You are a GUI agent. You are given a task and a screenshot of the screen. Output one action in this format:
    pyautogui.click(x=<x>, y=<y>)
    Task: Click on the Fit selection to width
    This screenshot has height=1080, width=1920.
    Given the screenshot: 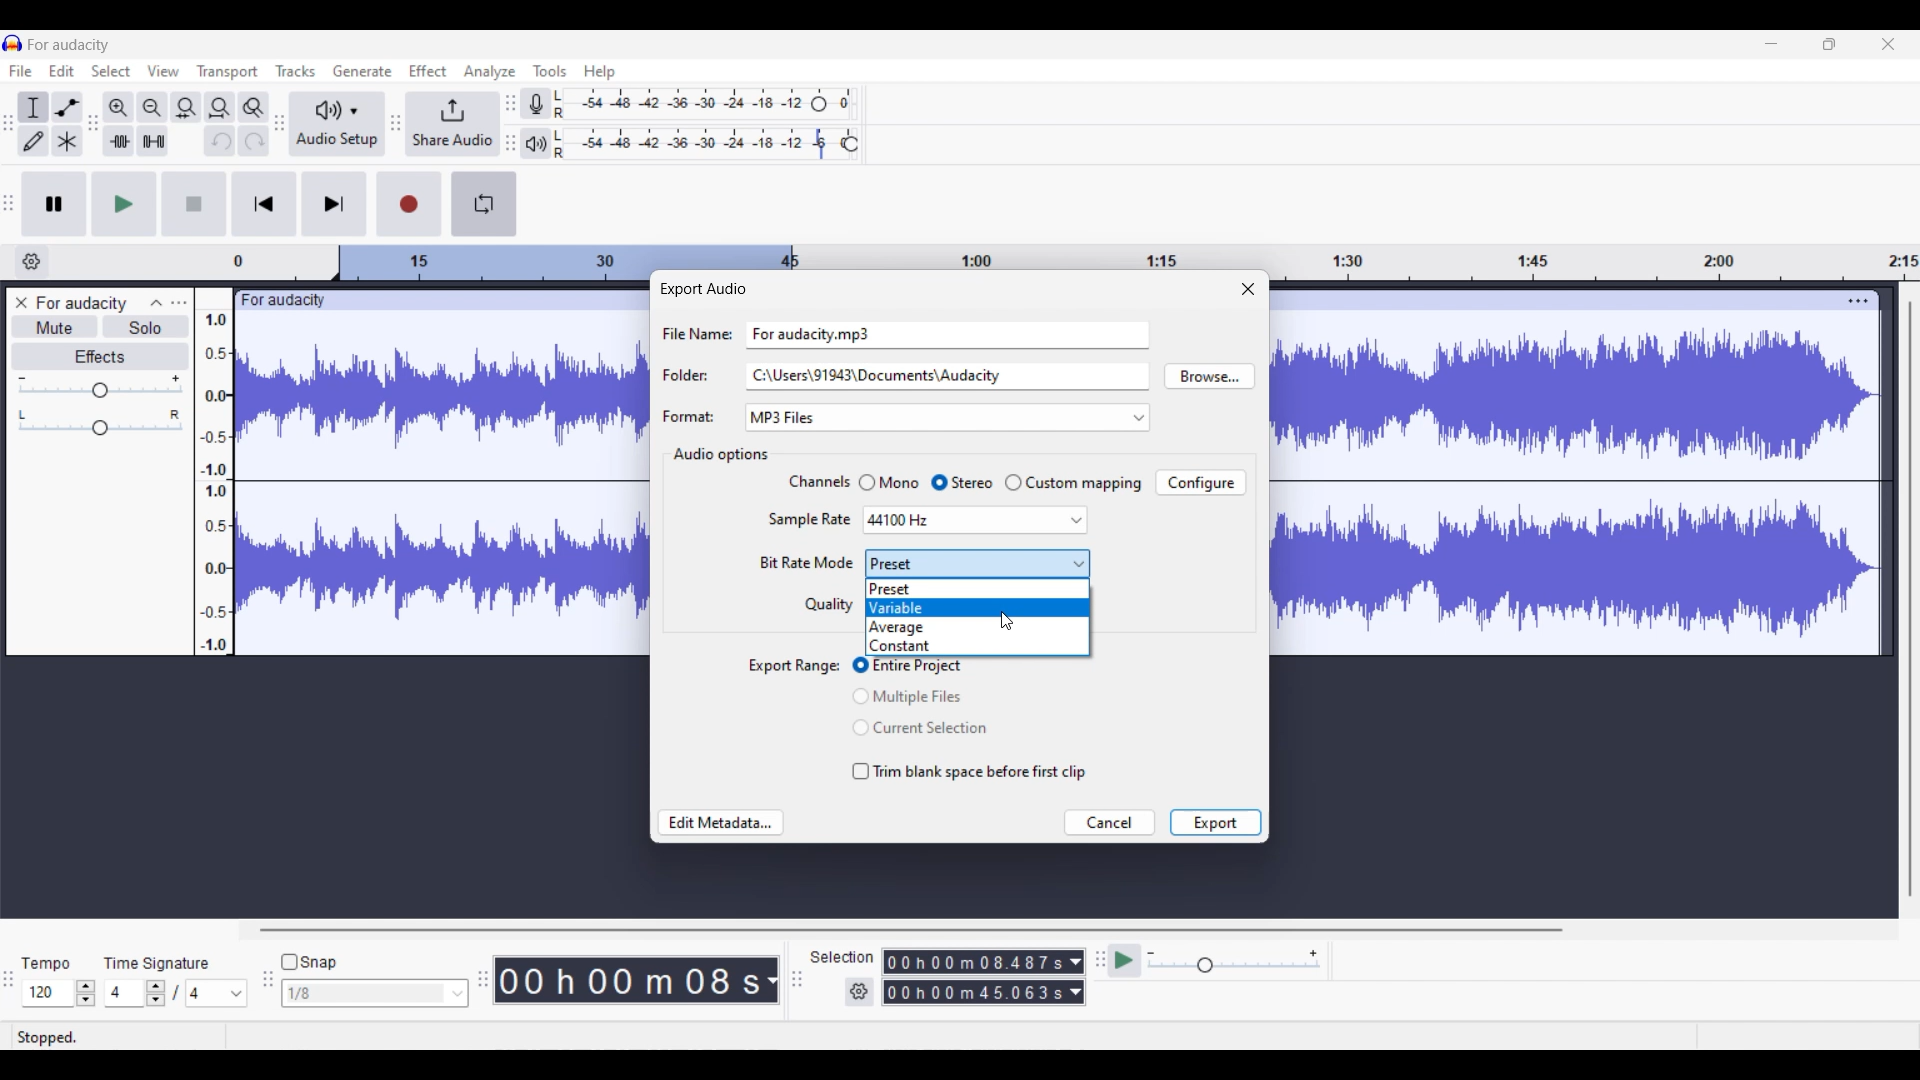 What is the action you would take?
    pyautogui.click(x=185, y=109)
    